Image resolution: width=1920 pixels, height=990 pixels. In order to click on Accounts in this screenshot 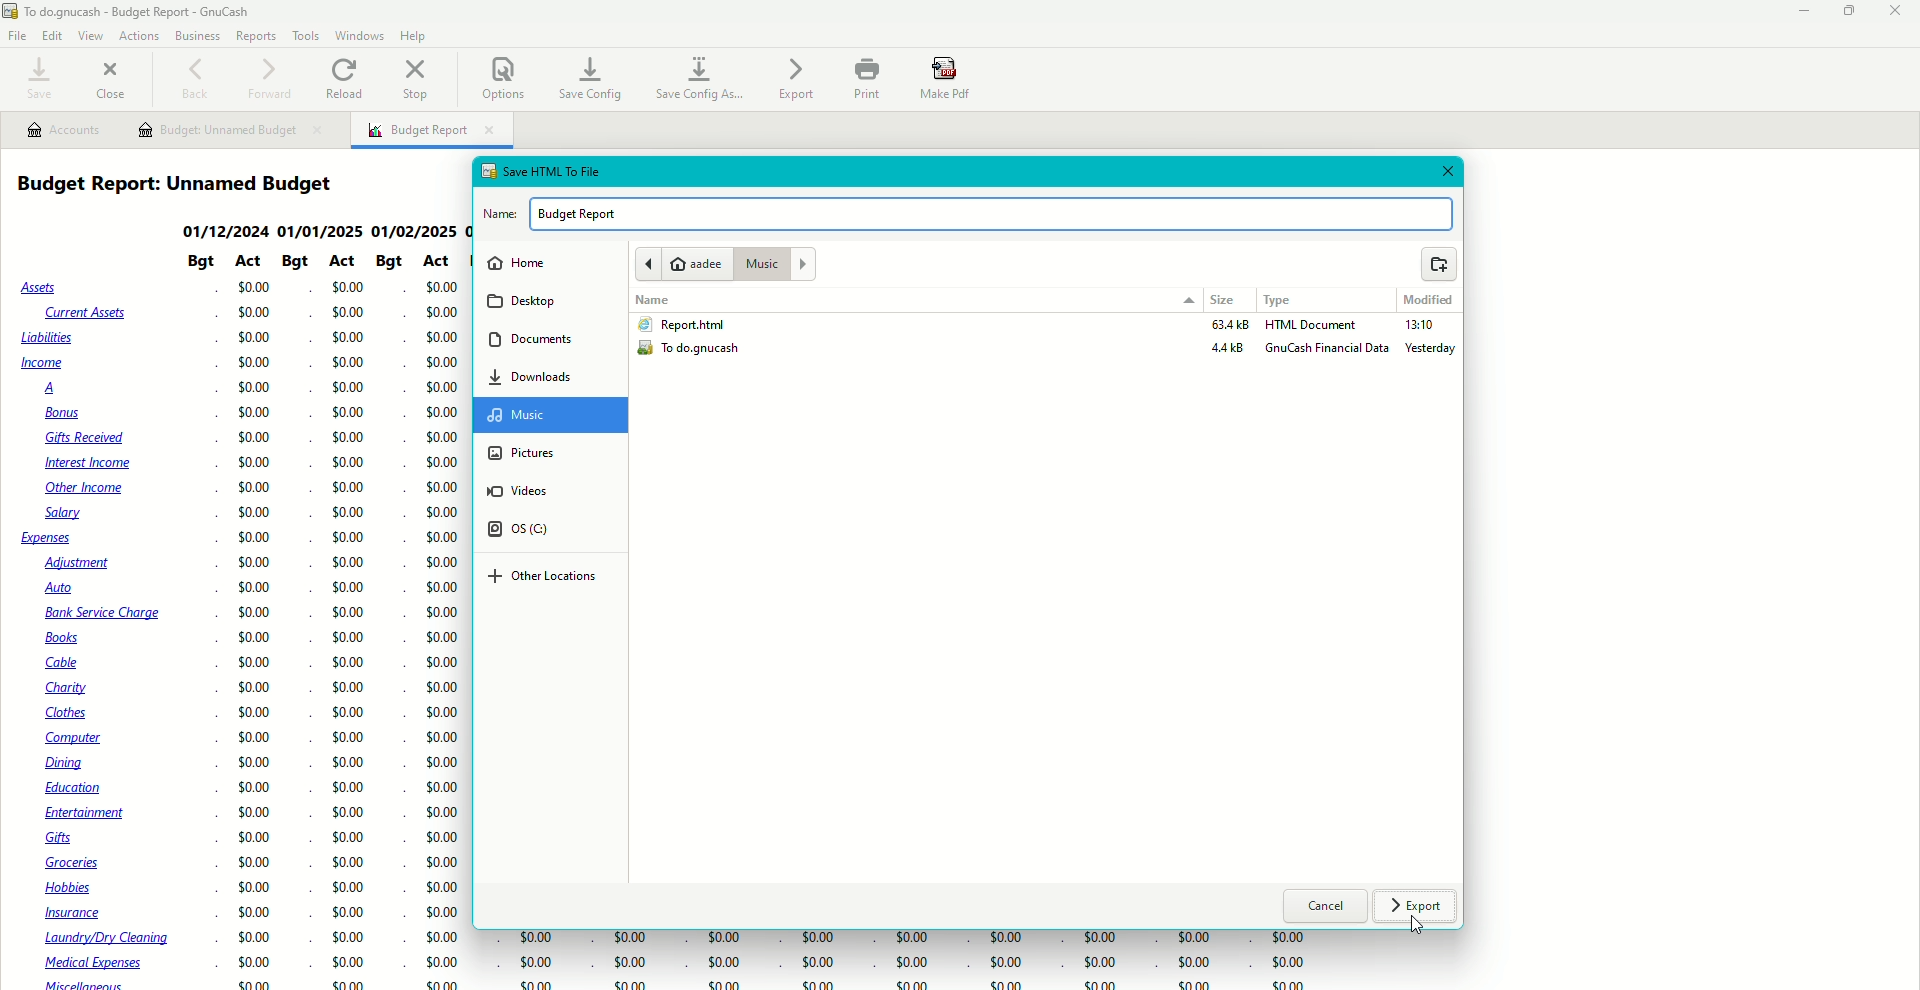, I will do `click(63, 130)`.